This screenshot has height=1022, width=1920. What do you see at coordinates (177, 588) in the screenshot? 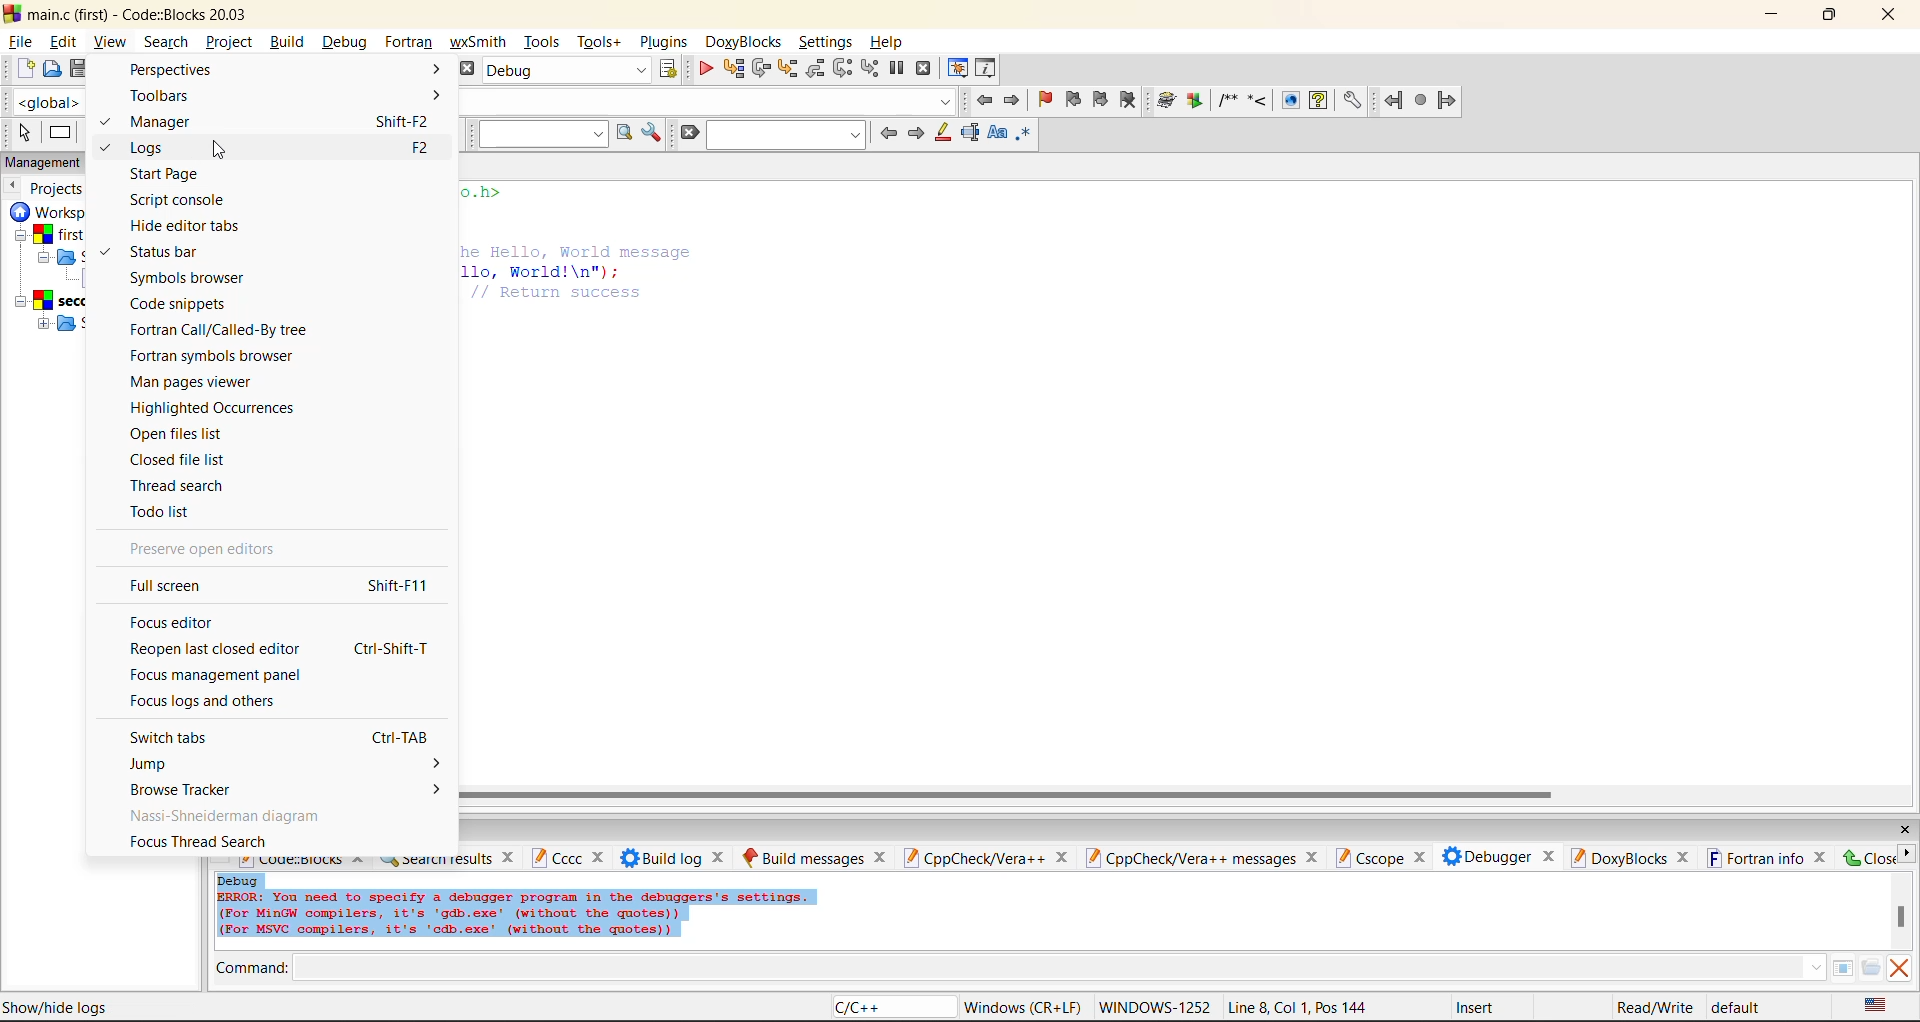
I see `full screen` at bounding box center [177, 588].